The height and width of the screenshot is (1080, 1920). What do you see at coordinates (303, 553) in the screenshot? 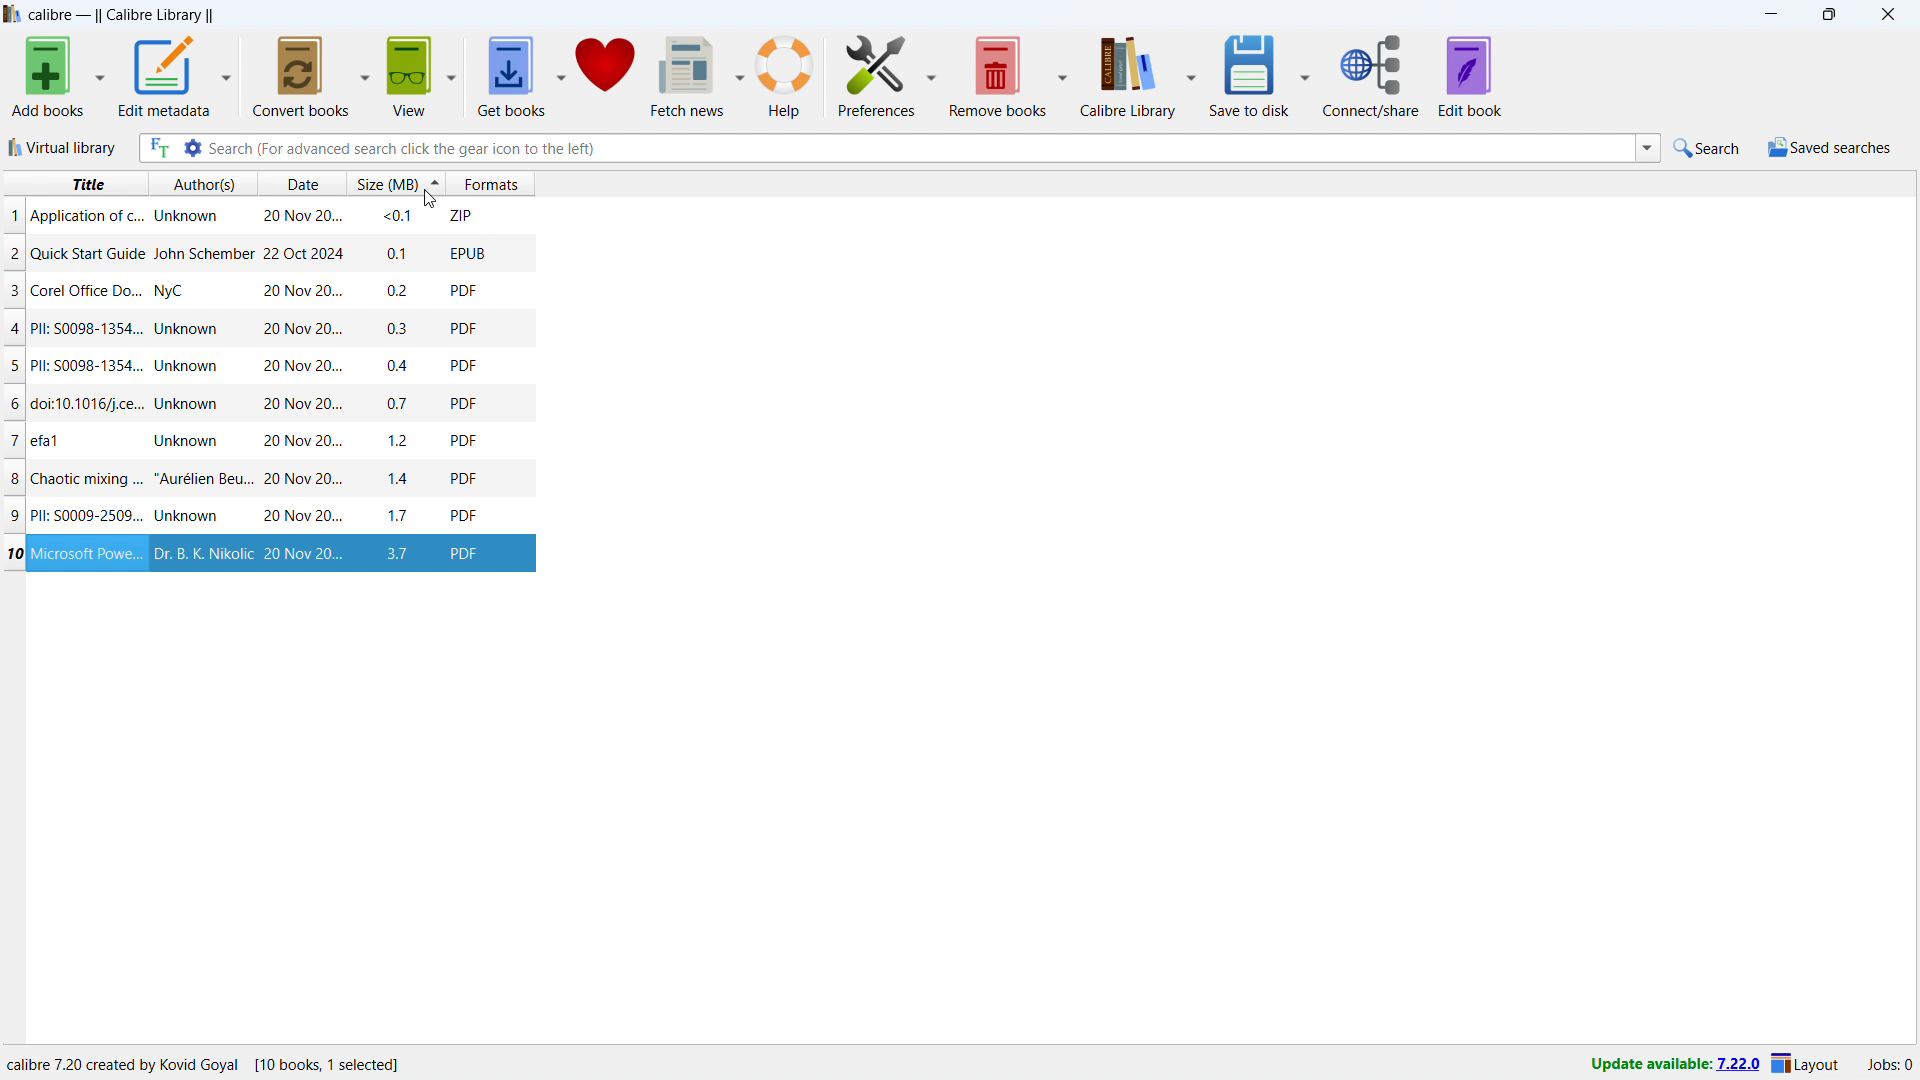
I see `date` at bounding box center [303, 553].